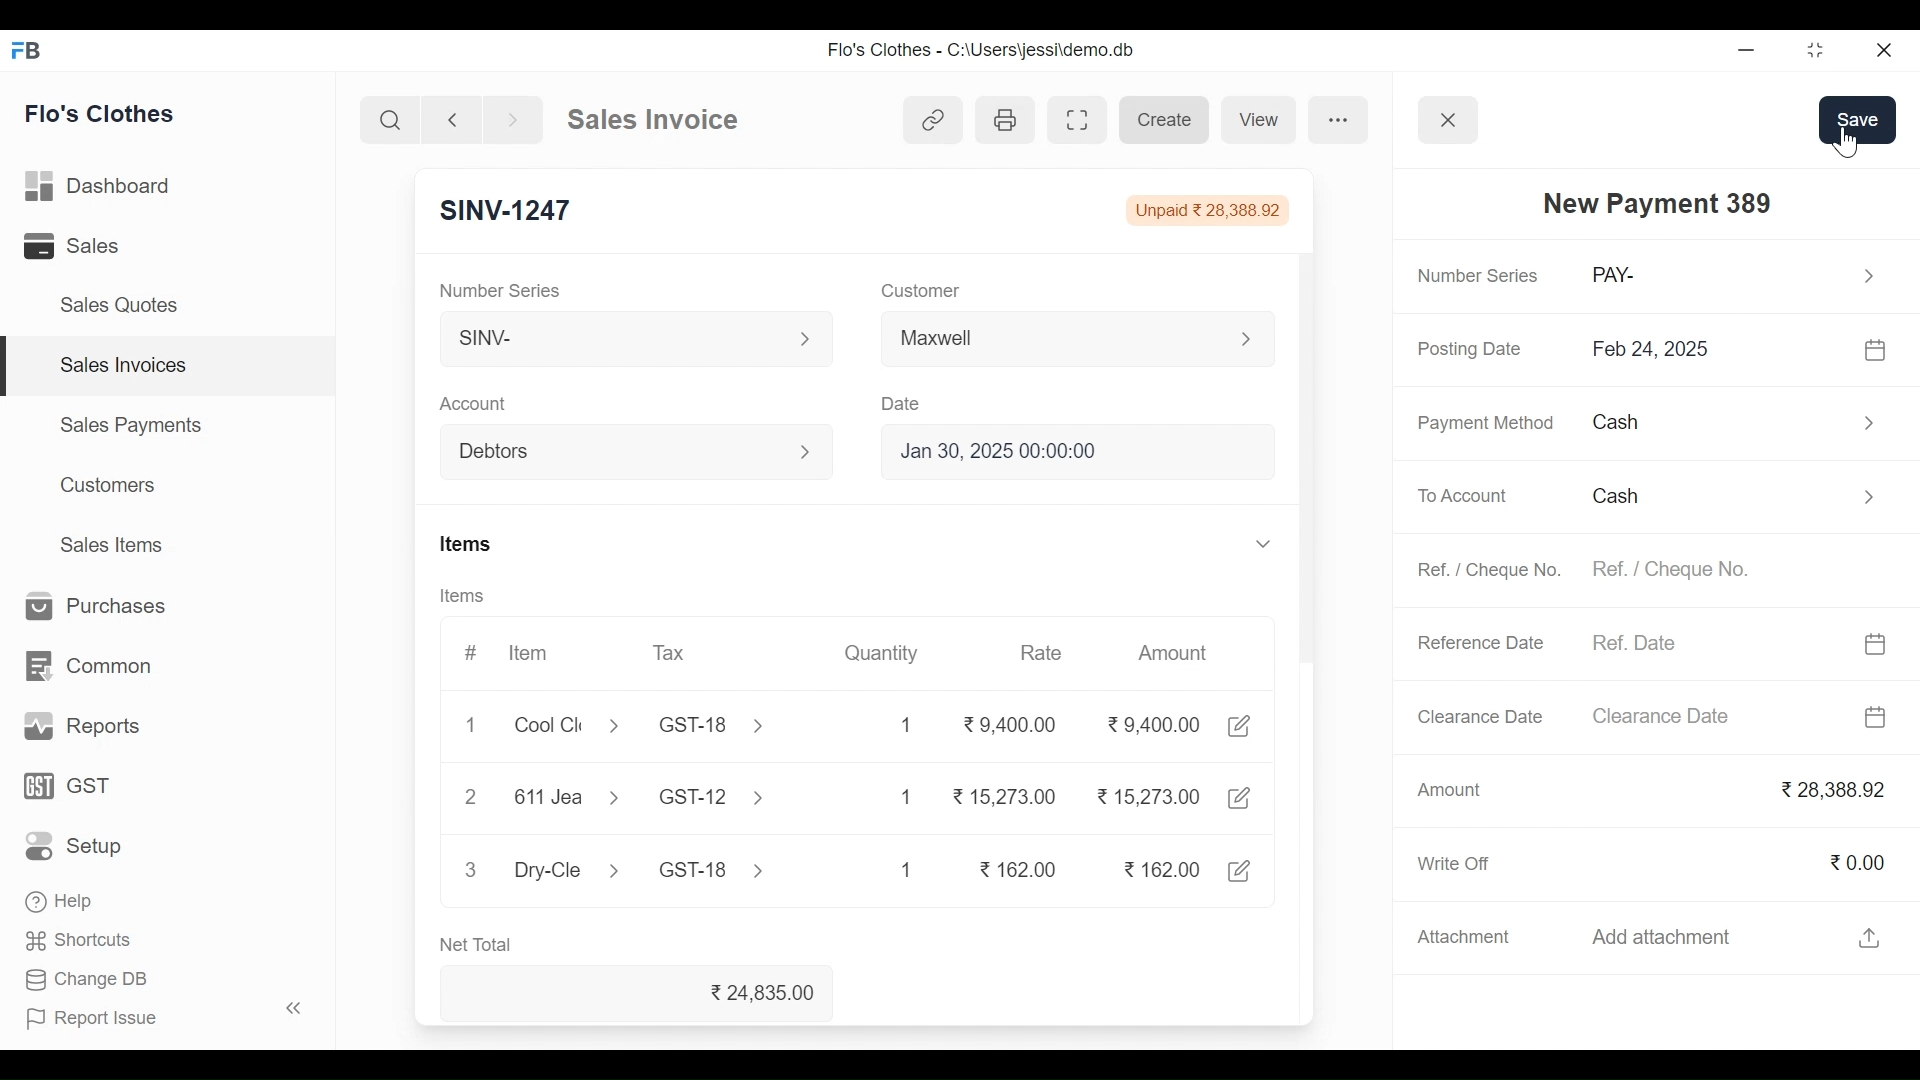  What do you see at coordinates (1075, 120) in the screenshot?
I see `Toggle between form and full width` at bounding box center [1075, 120].